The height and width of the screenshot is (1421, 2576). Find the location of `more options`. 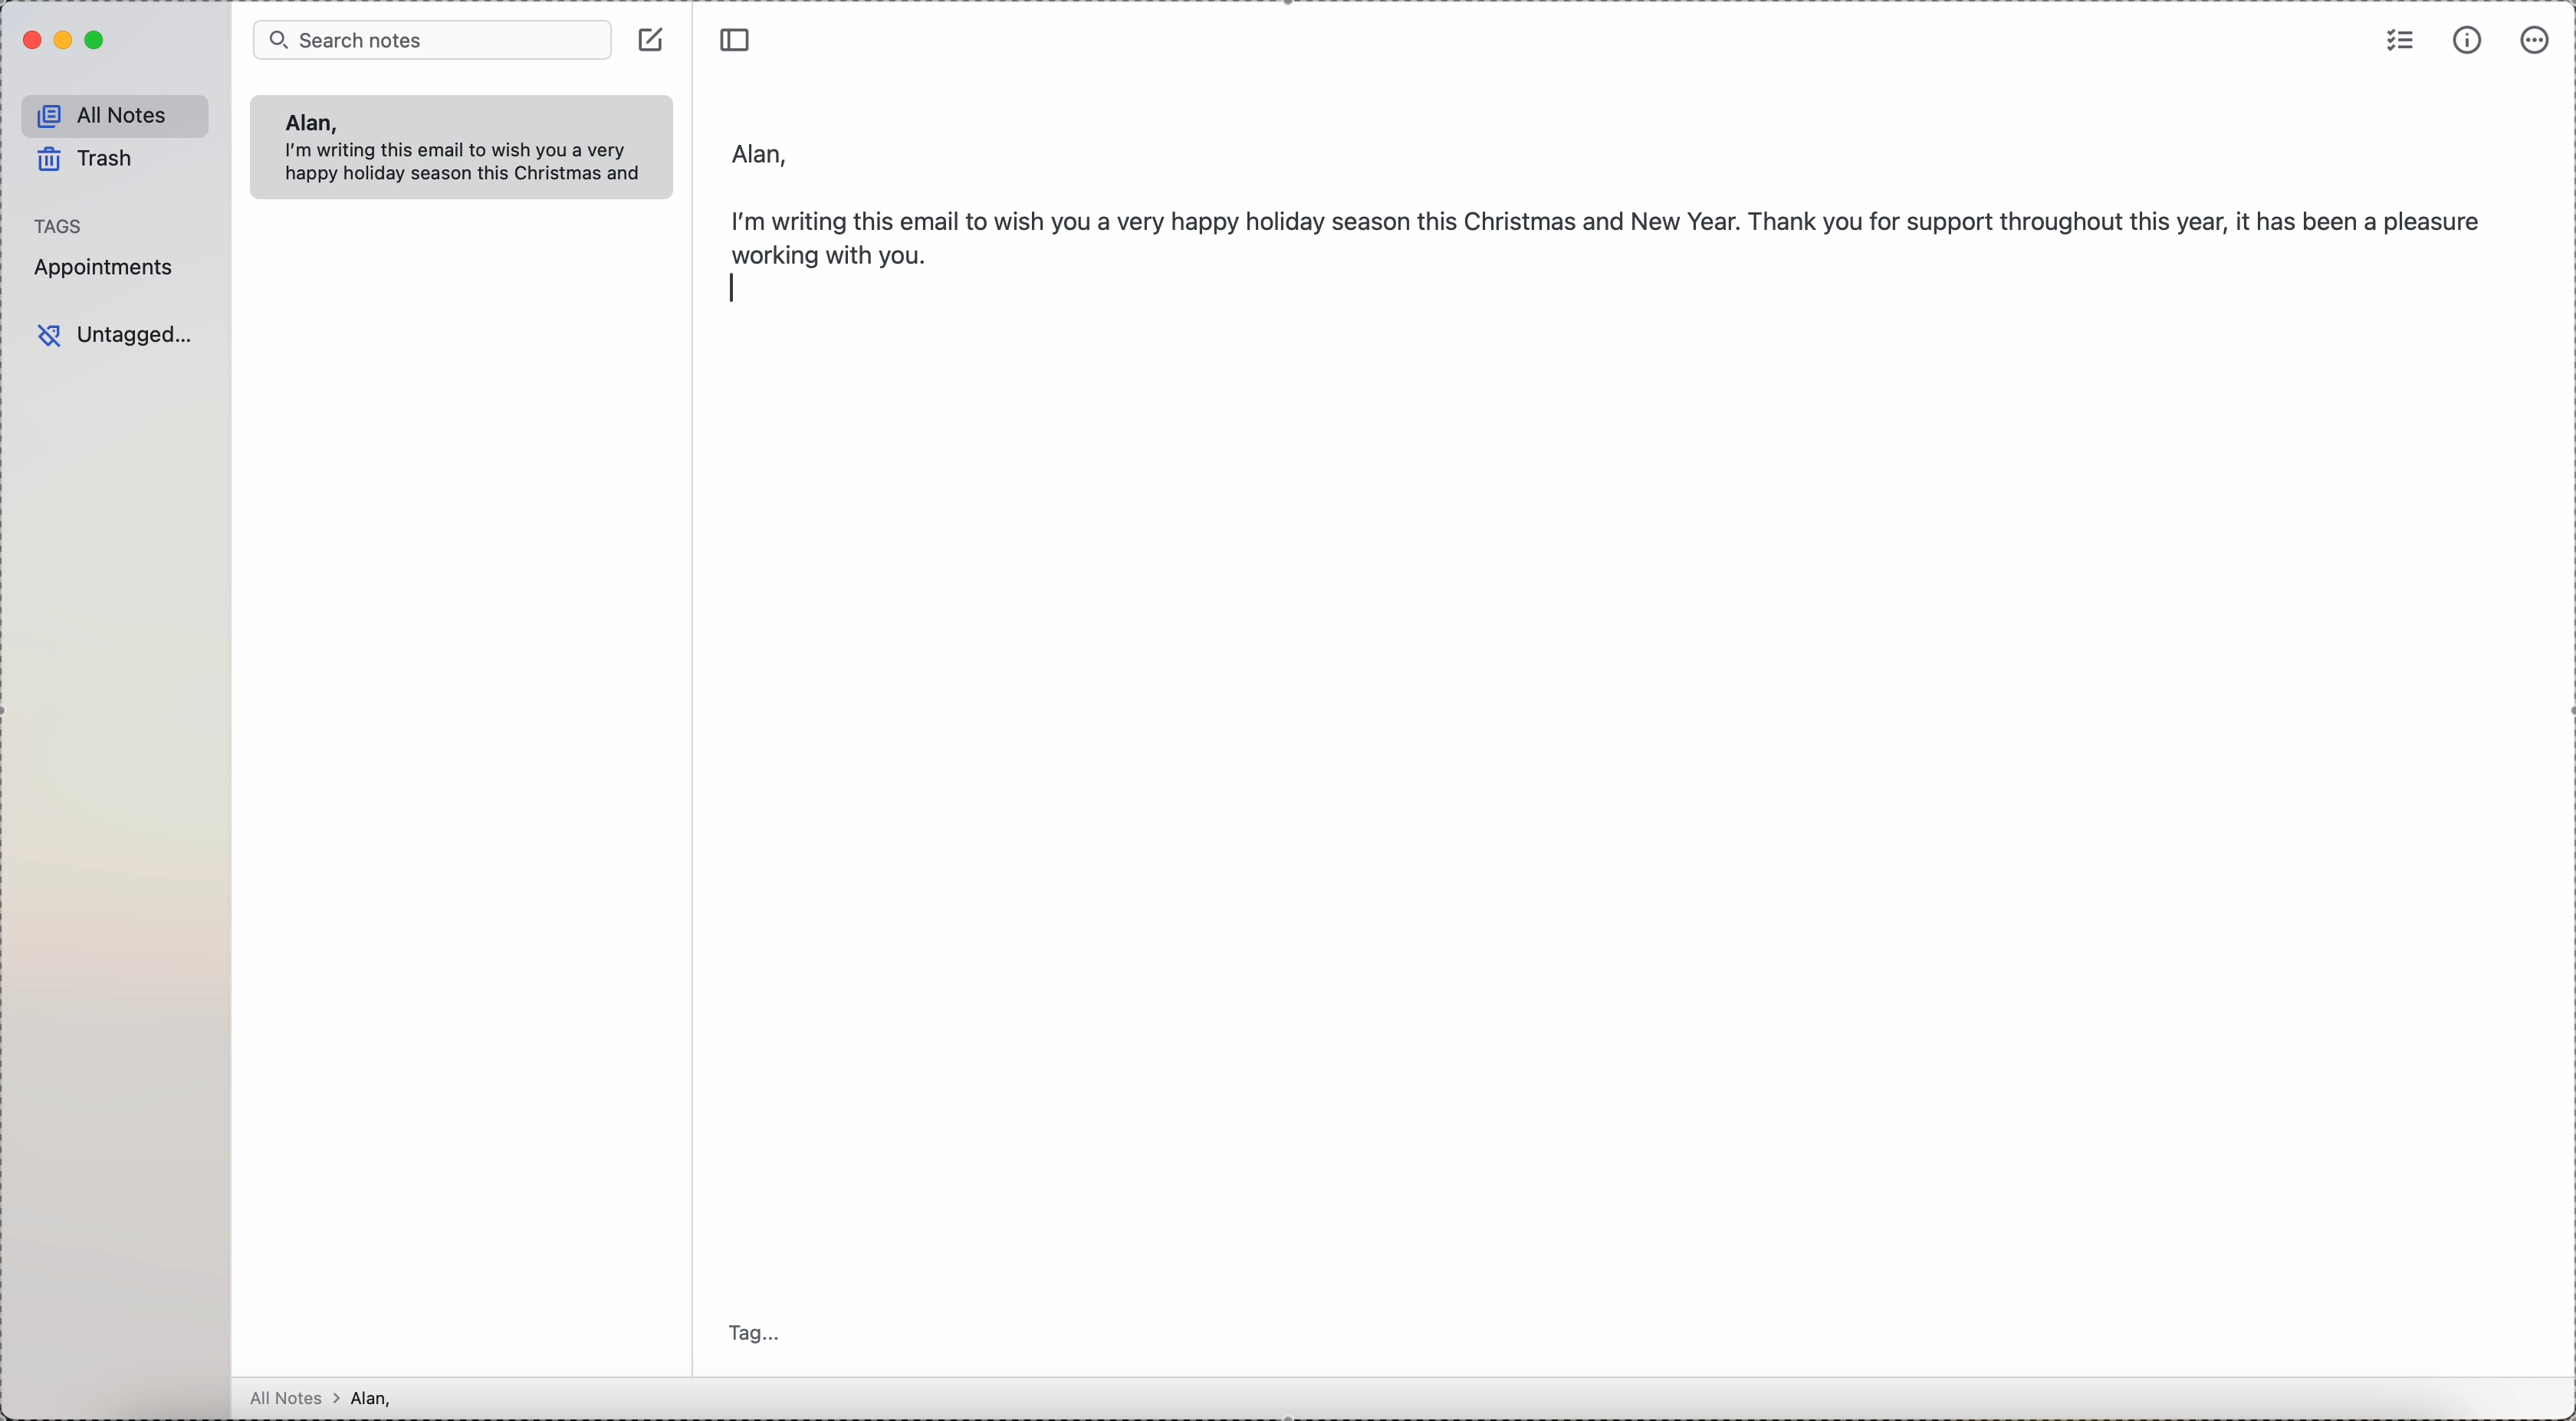

more options is located at coordinates (2536, 40).